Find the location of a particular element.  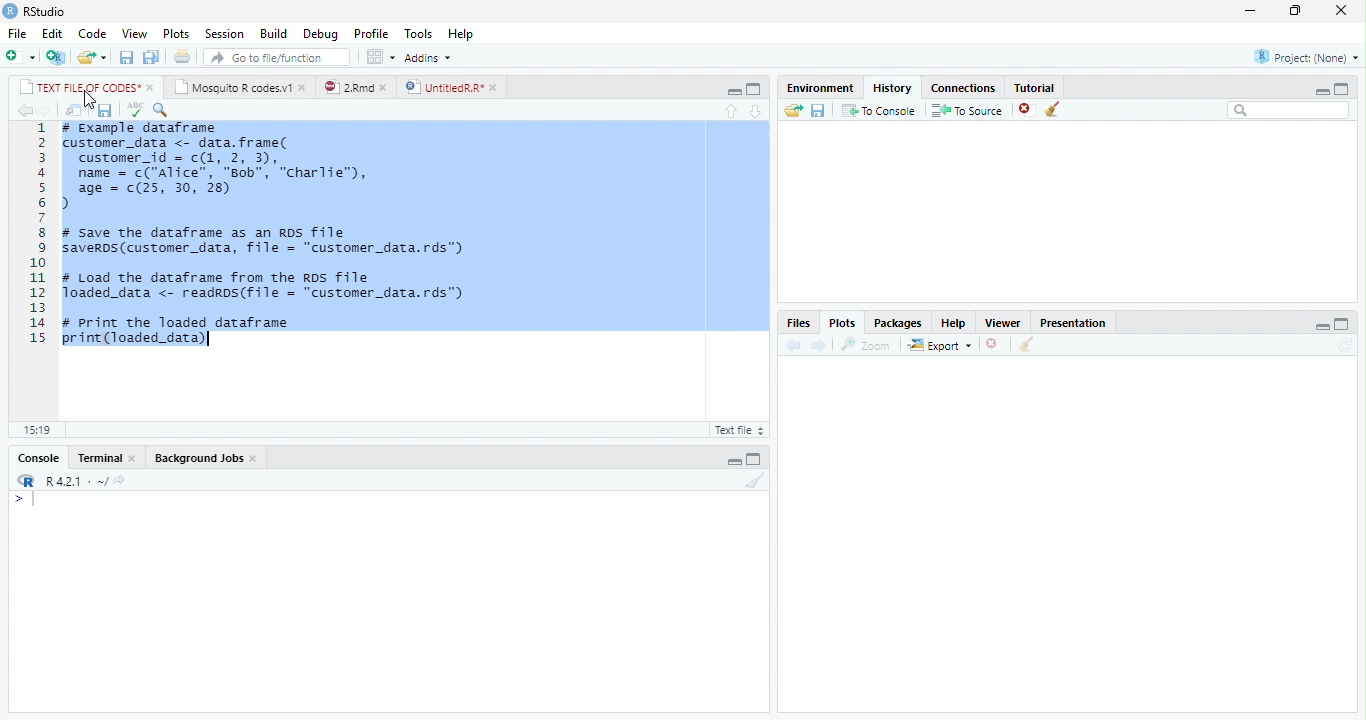

Presentation is located at coordinates (1072, 322).